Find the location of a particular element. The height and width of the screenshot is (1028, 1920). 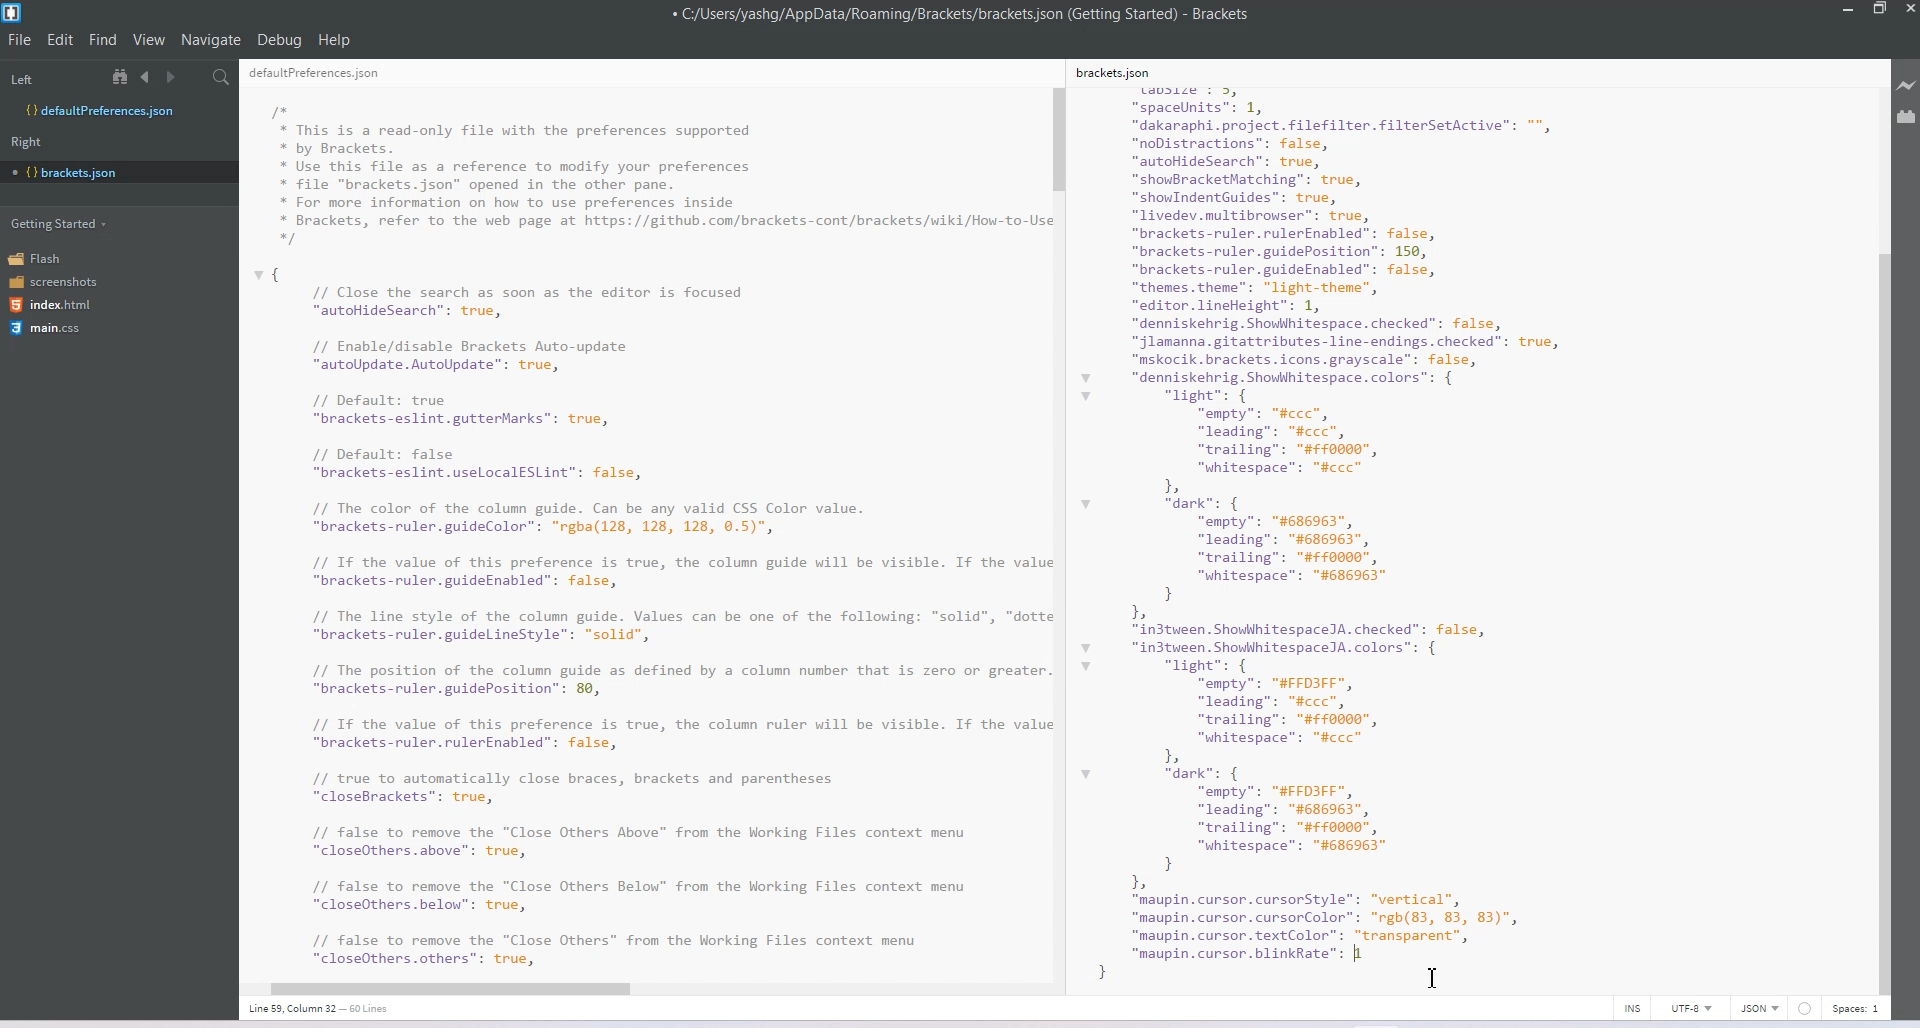

main.css is located at coordinates (45, 328).